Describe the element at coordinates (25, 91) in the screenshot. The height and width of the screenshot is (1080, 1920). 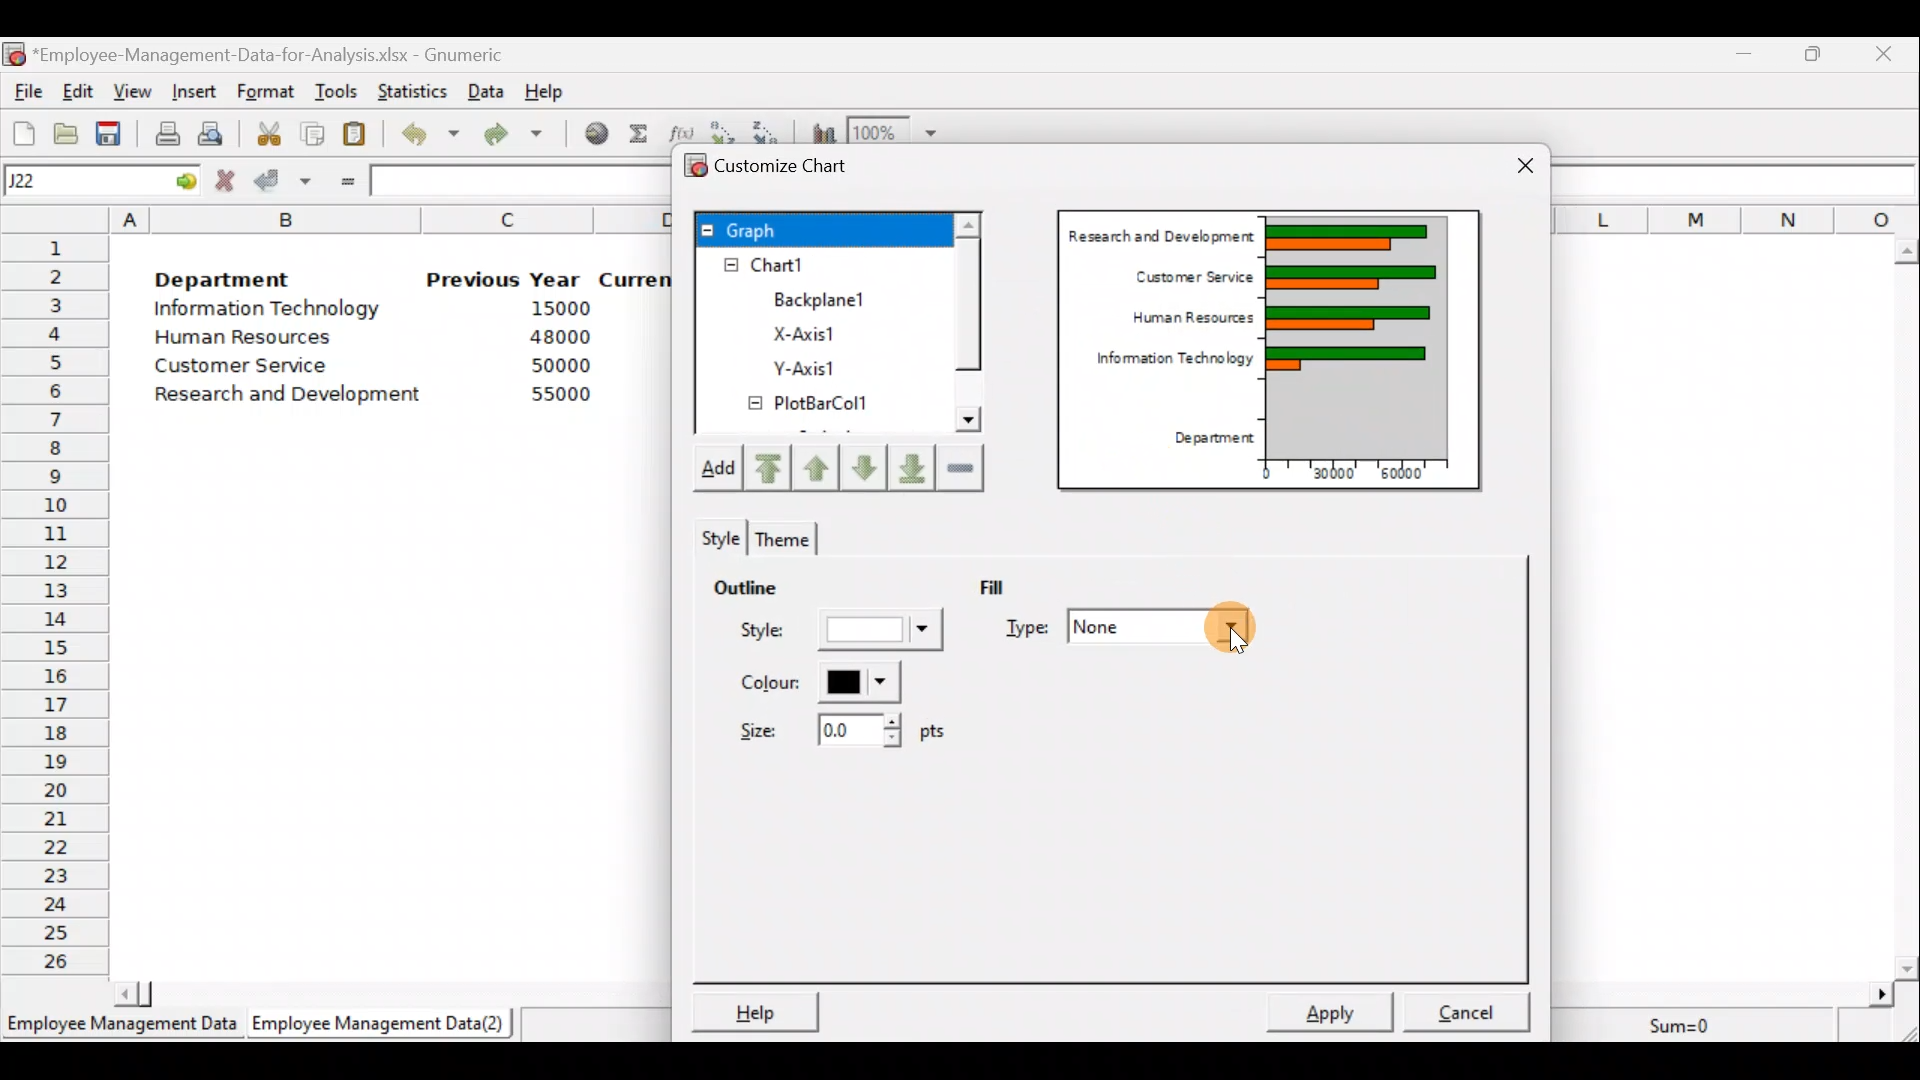
I see `File` at that location.